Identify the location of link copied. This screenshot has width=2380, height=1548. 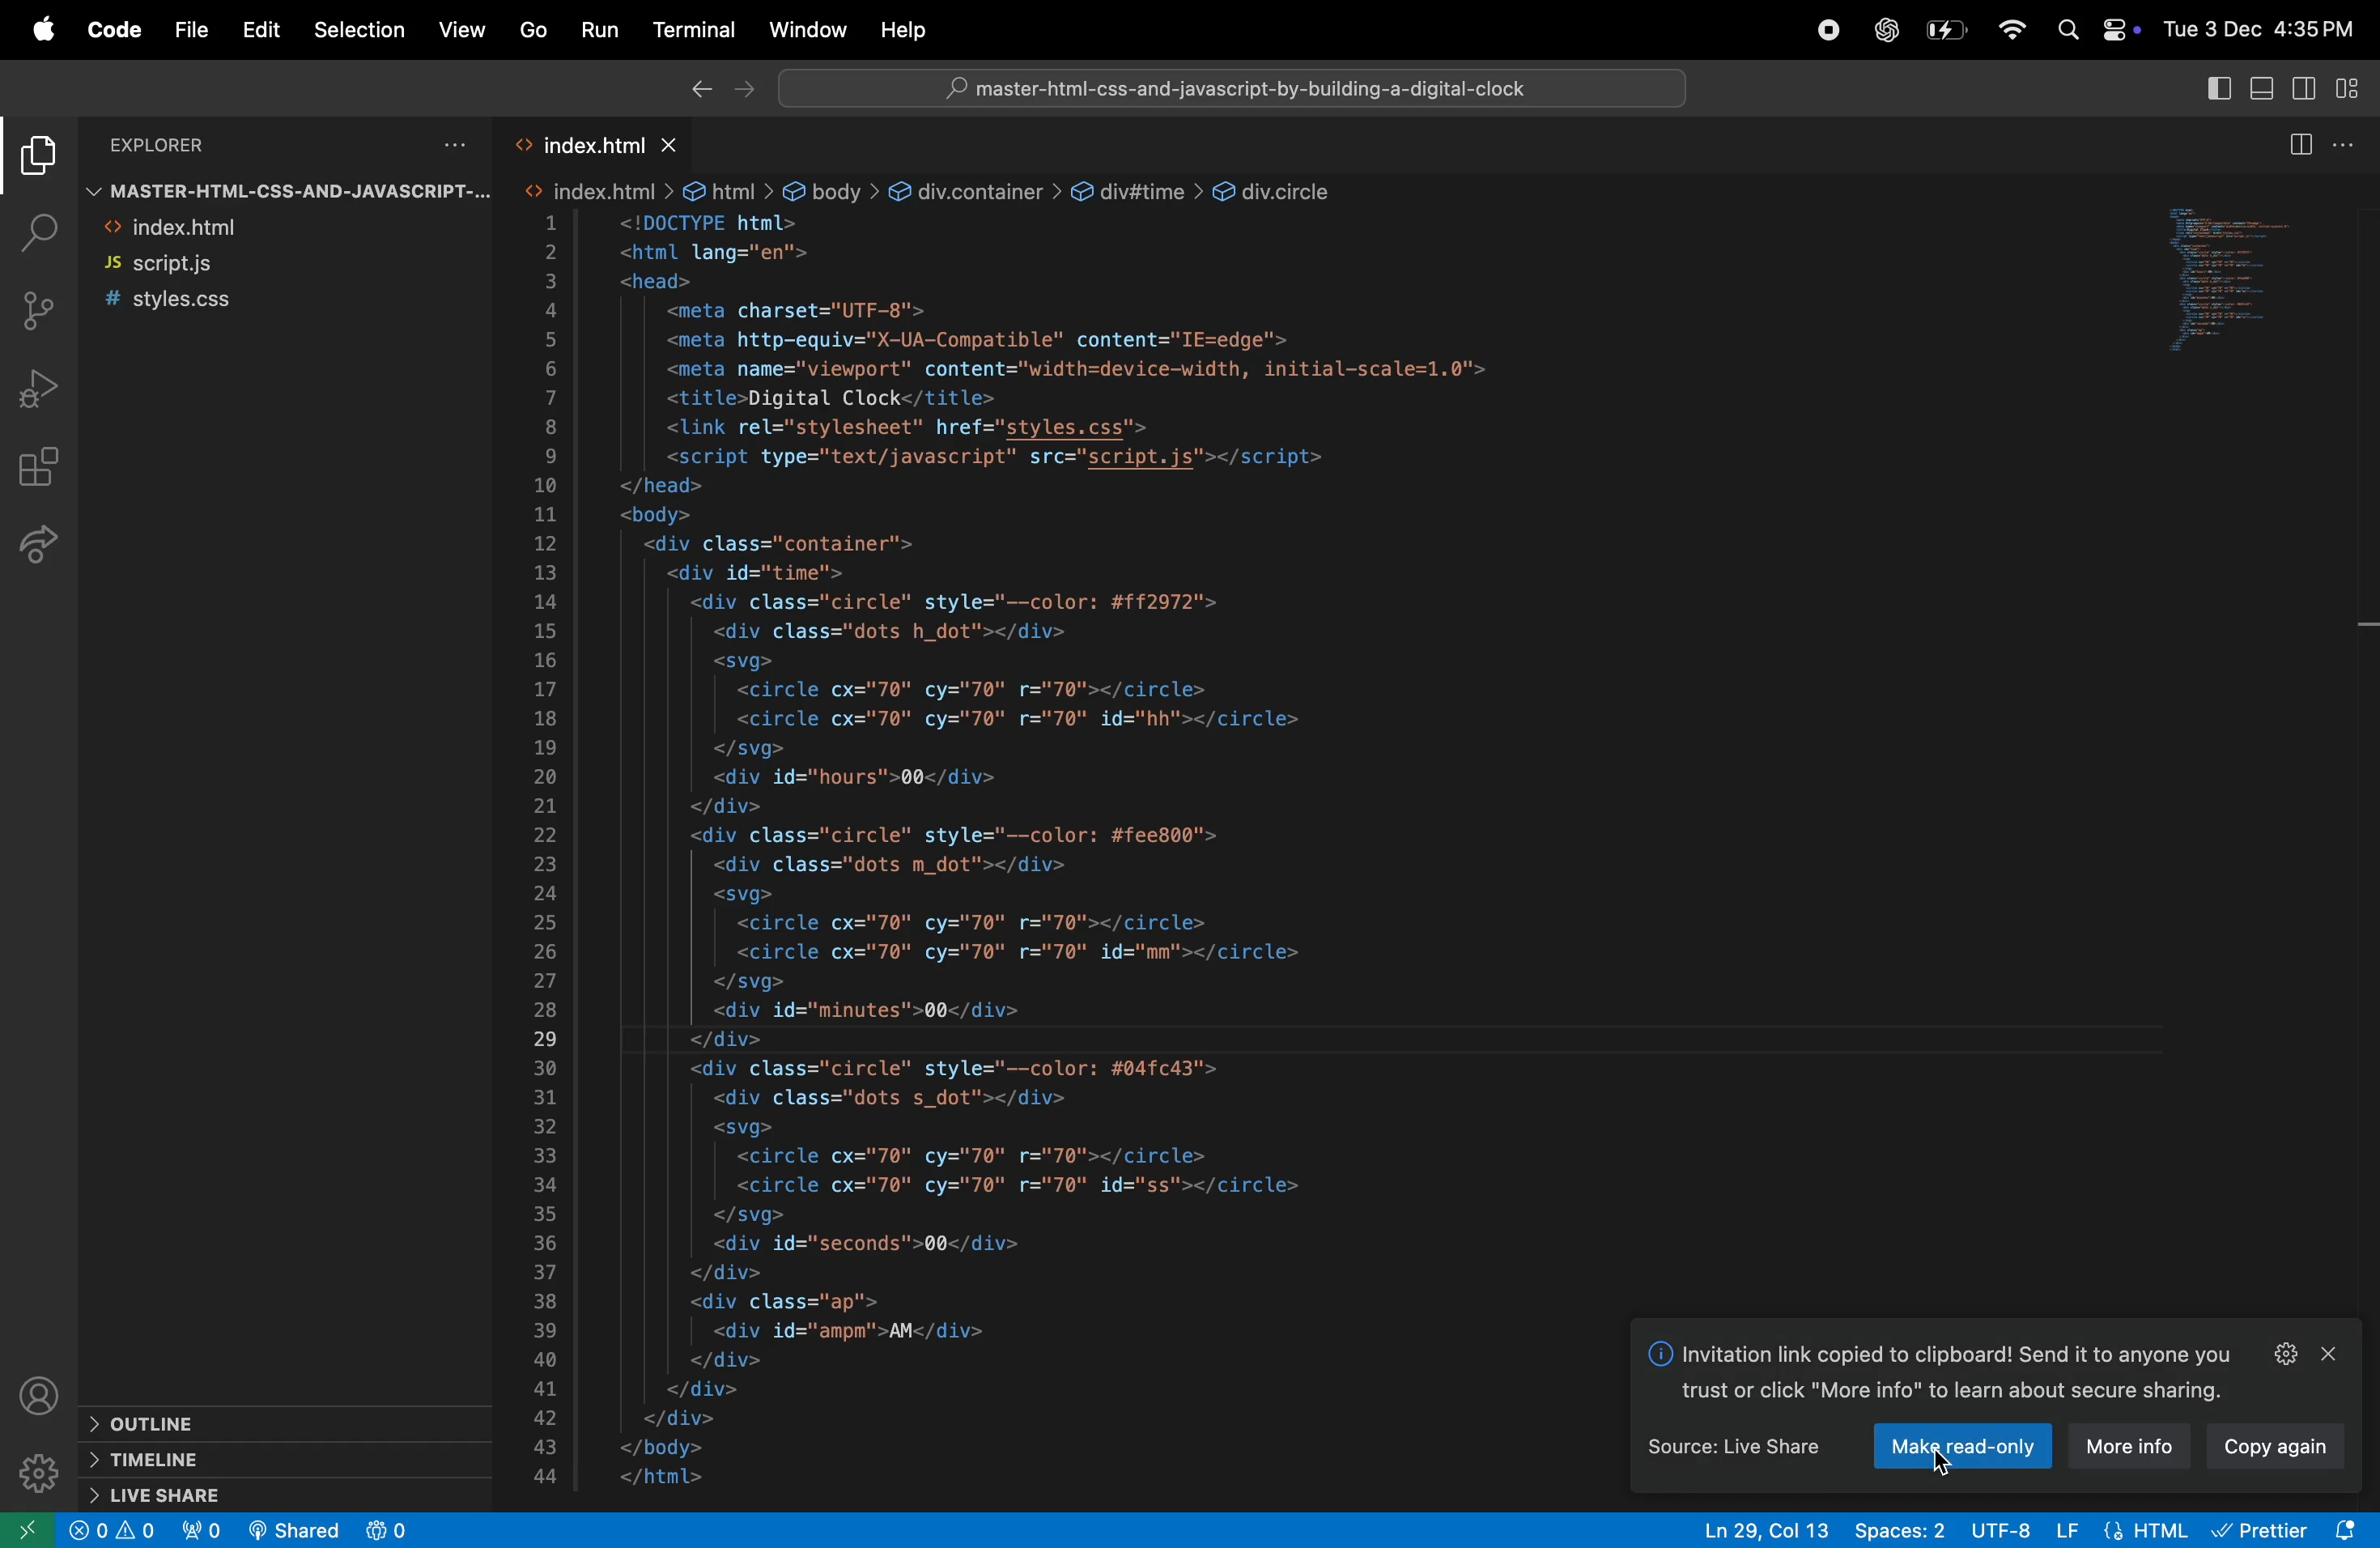
(1946, 1373).